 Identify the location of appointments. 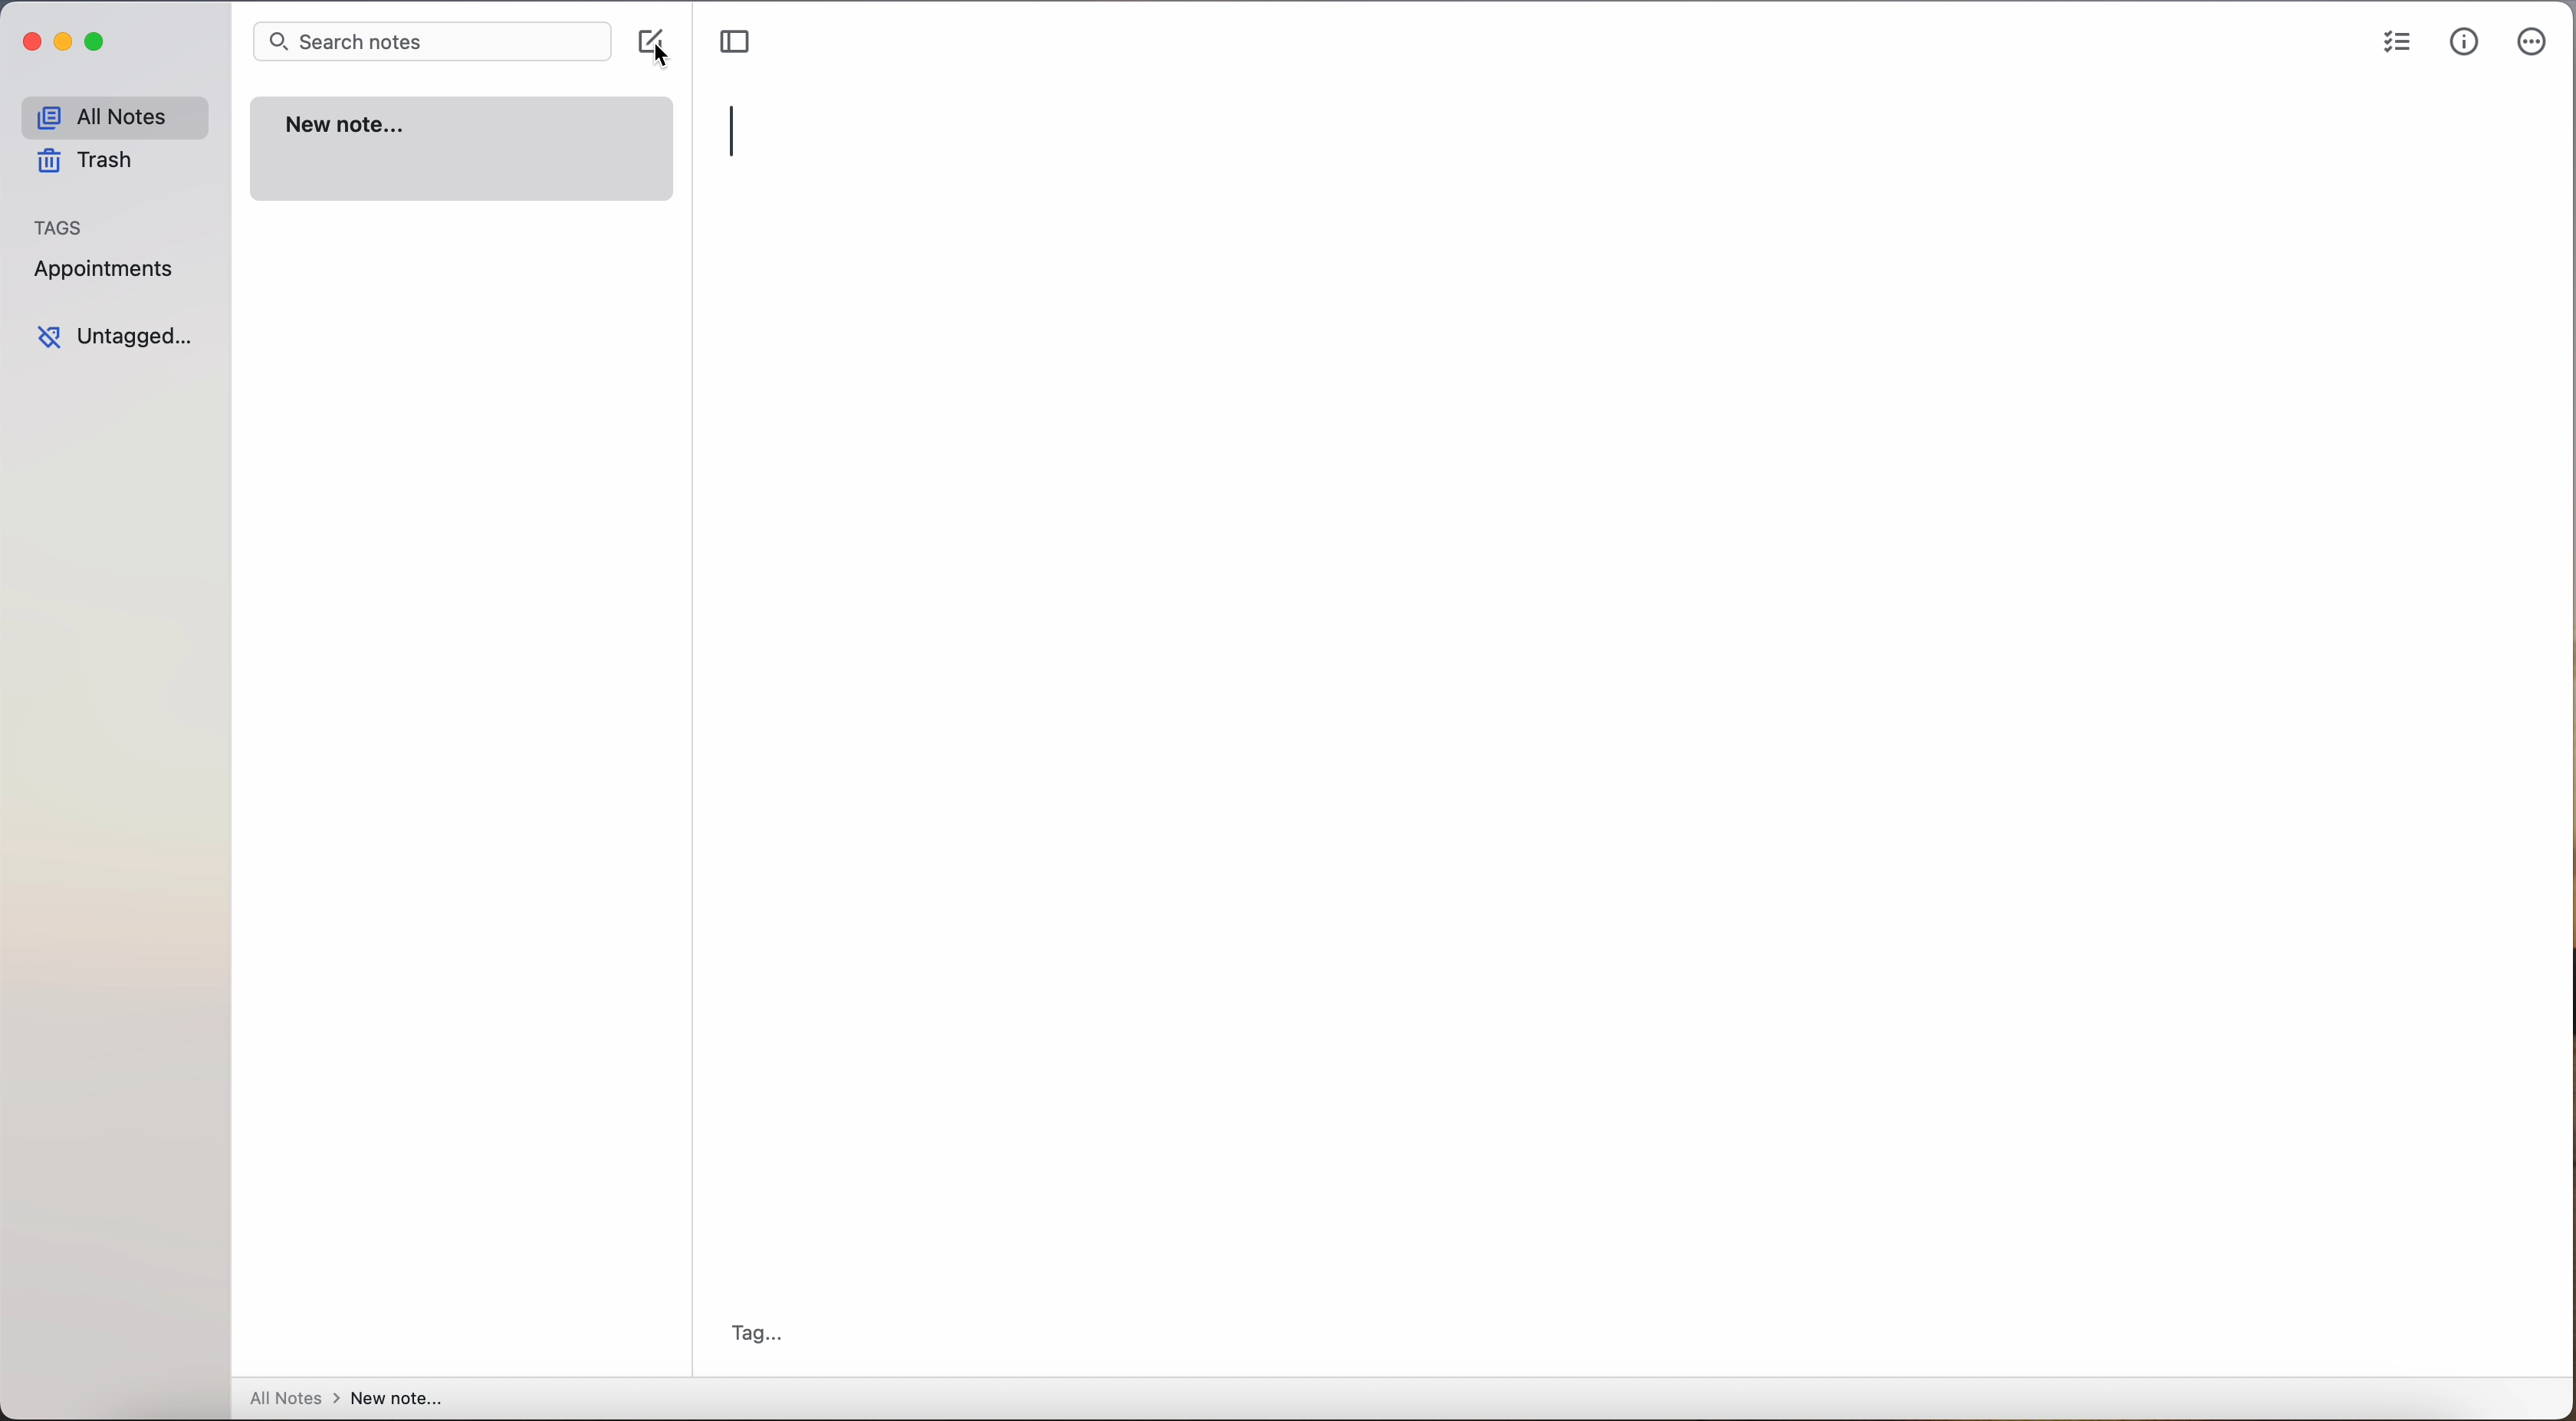
(106, 270).